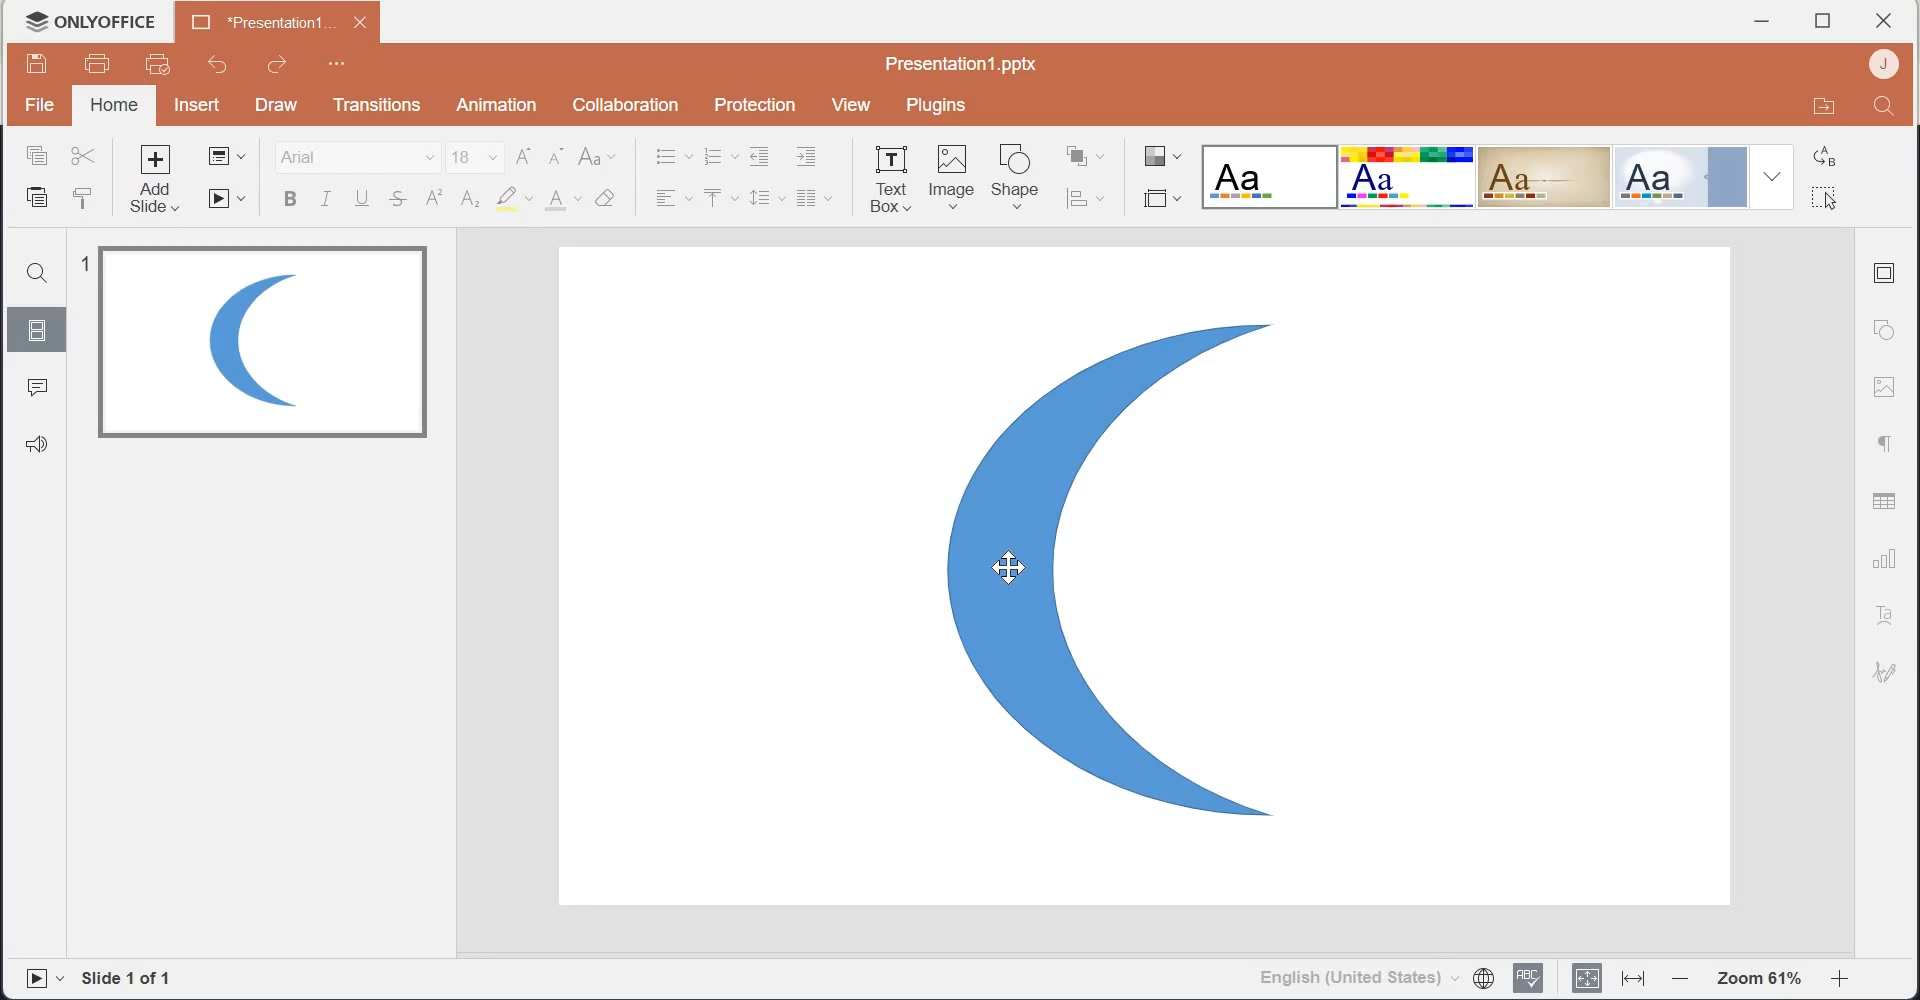 Image resolution: width=1920 pixels, height=1000 pixels. Describe the element at coordinates (722, 196) in the screenshot. I see `Vertical Align` at that location.